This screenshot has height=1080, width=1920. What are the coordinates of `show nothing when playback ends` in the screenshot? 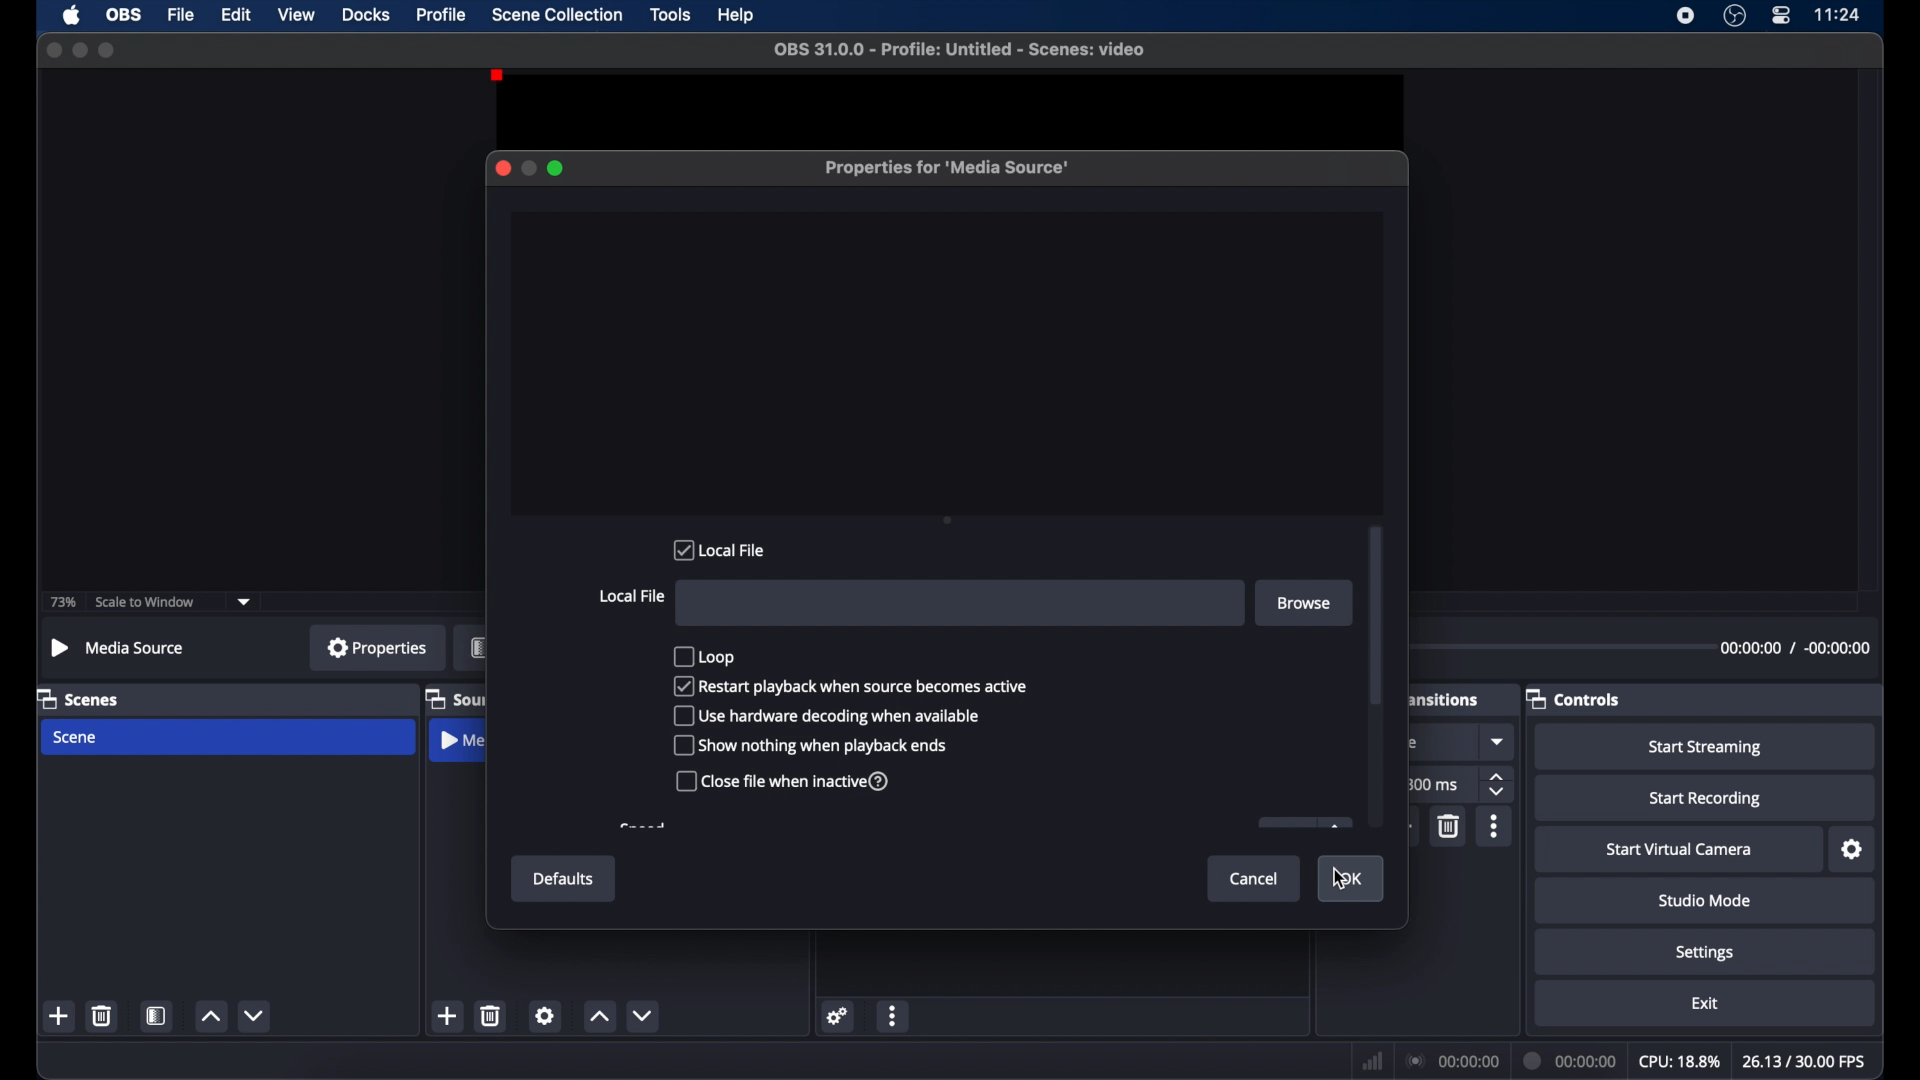 It's located at (811, 746).